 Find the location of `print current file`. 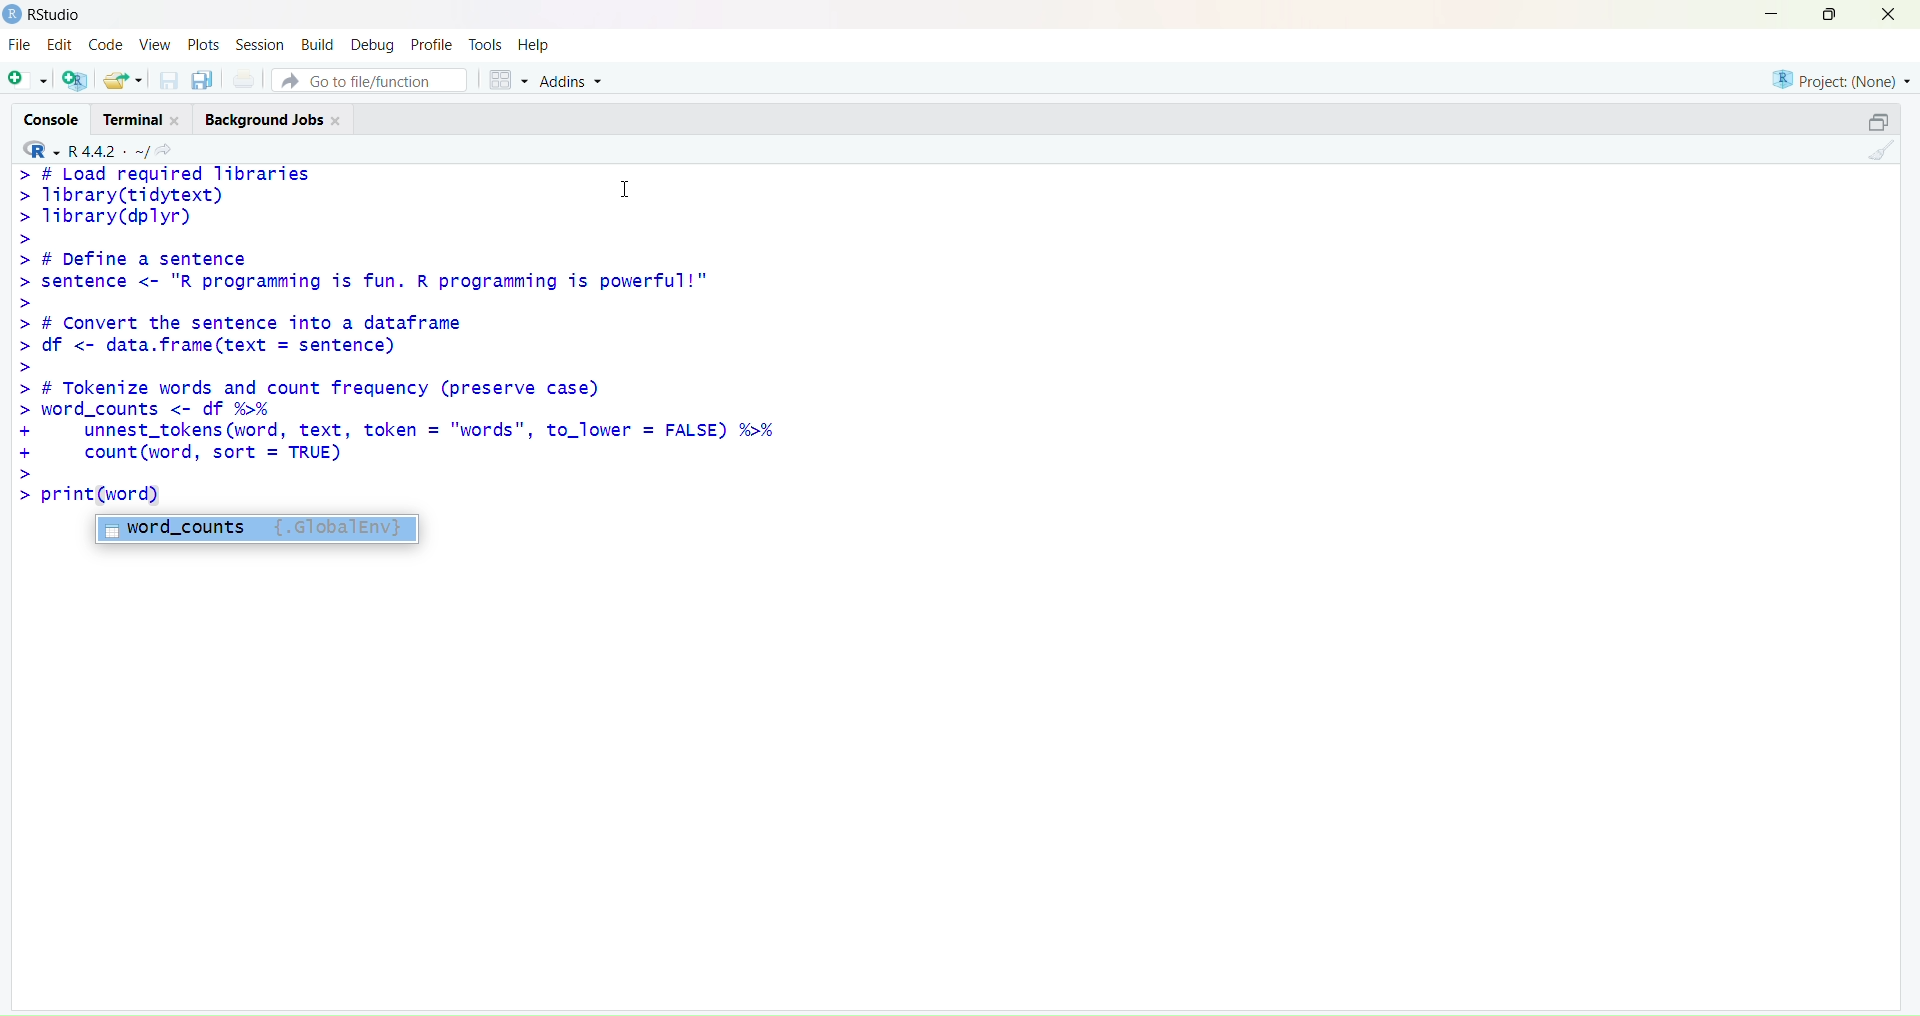

print current file is located at coordinates (244, 81).